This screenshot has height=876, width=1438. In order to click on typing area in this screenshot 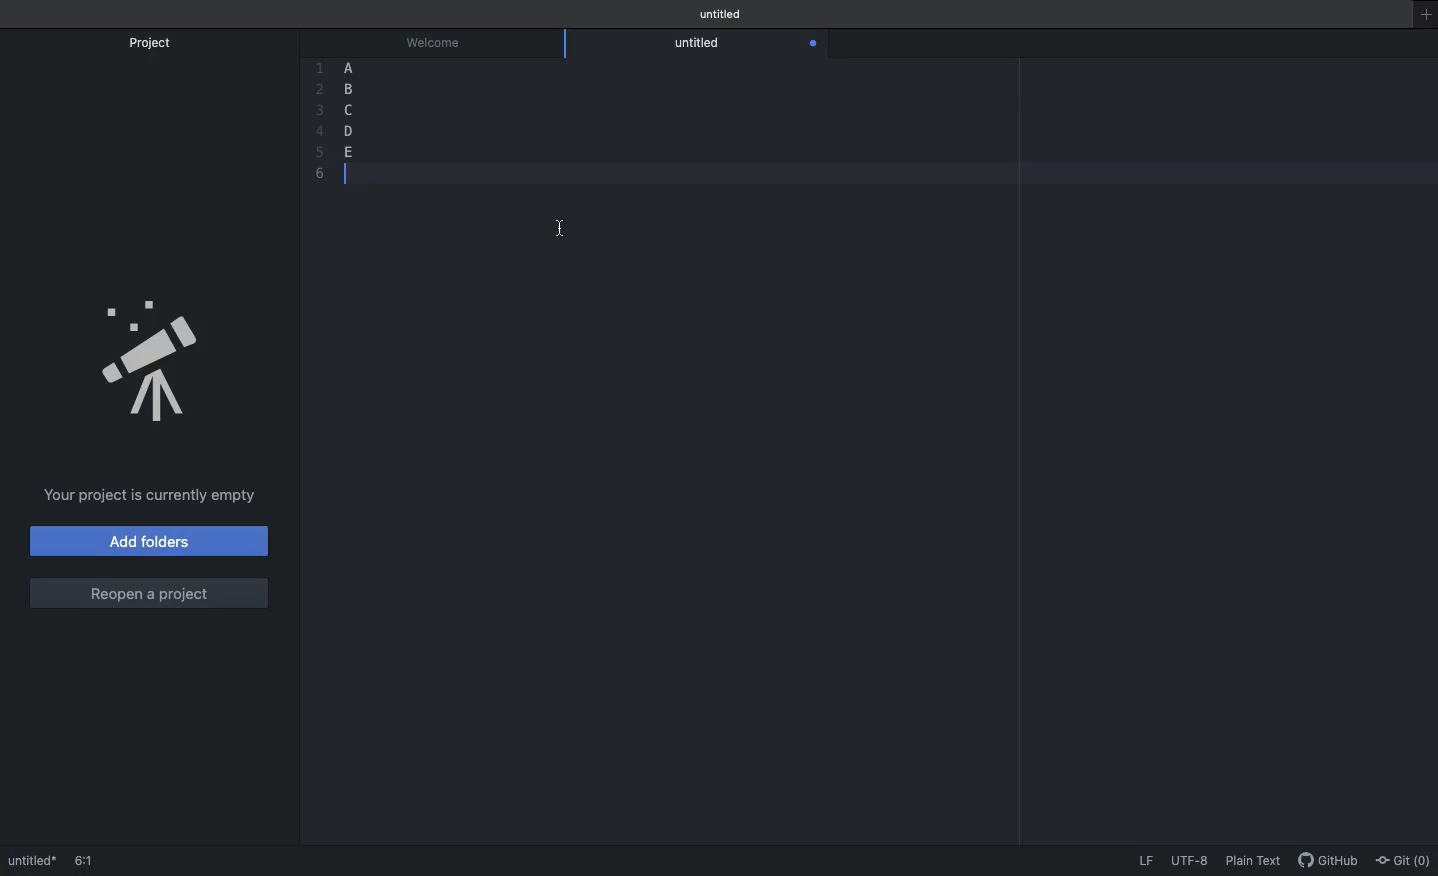, I will do `click(886, 175)`.